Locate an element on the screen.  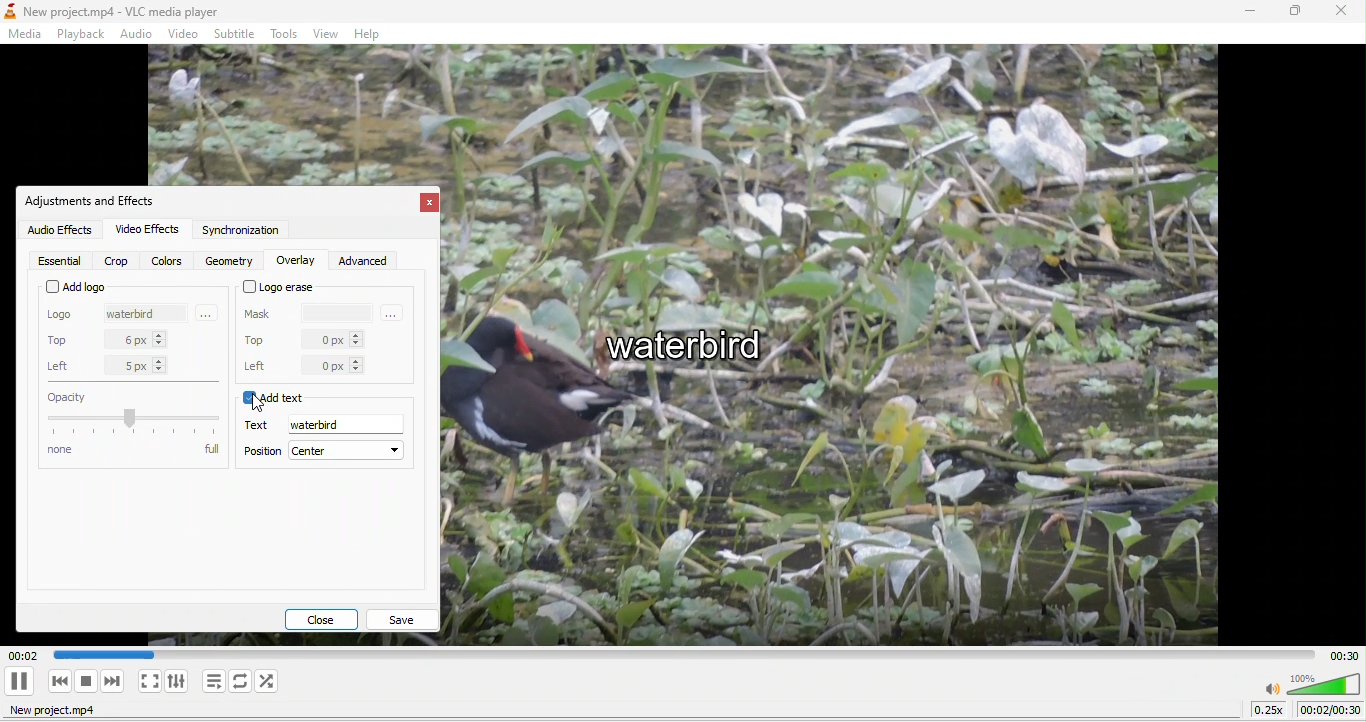
overlay is located at coordinates (292, 262).